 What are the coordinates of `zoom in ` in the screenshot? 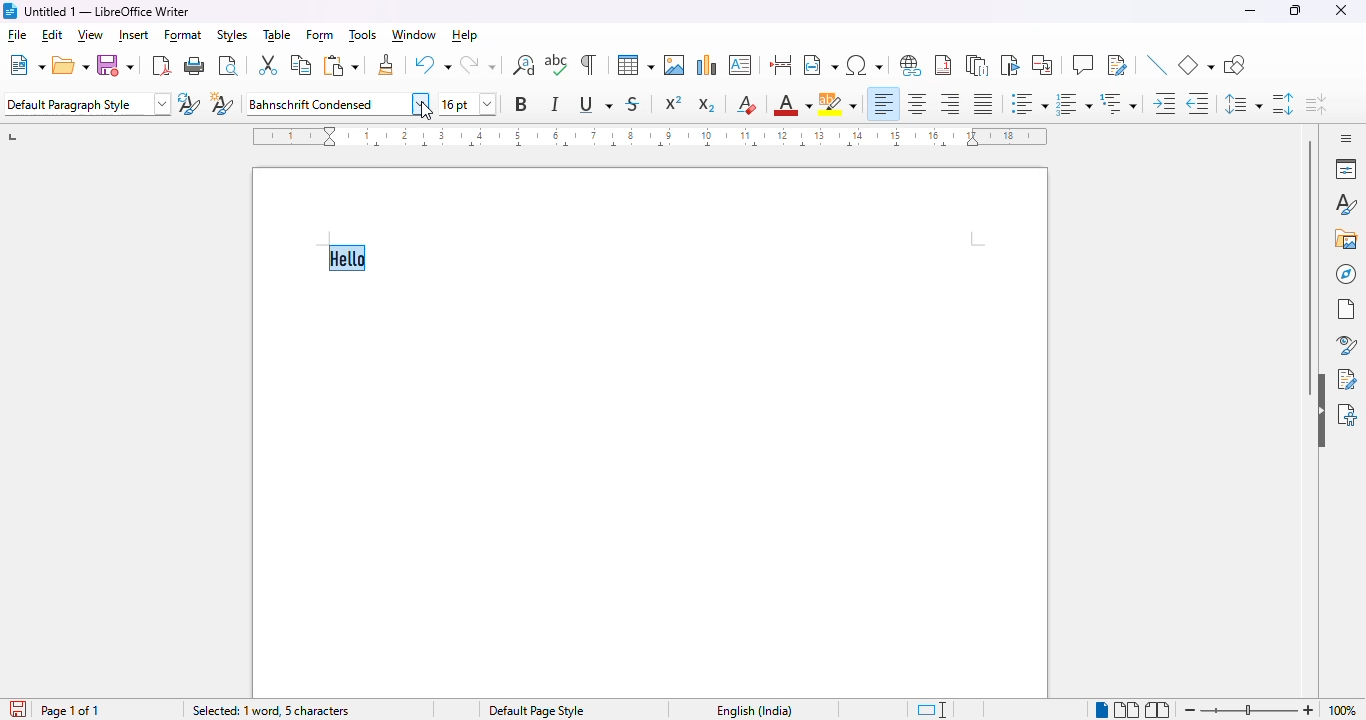 It's located at (1308, 711).